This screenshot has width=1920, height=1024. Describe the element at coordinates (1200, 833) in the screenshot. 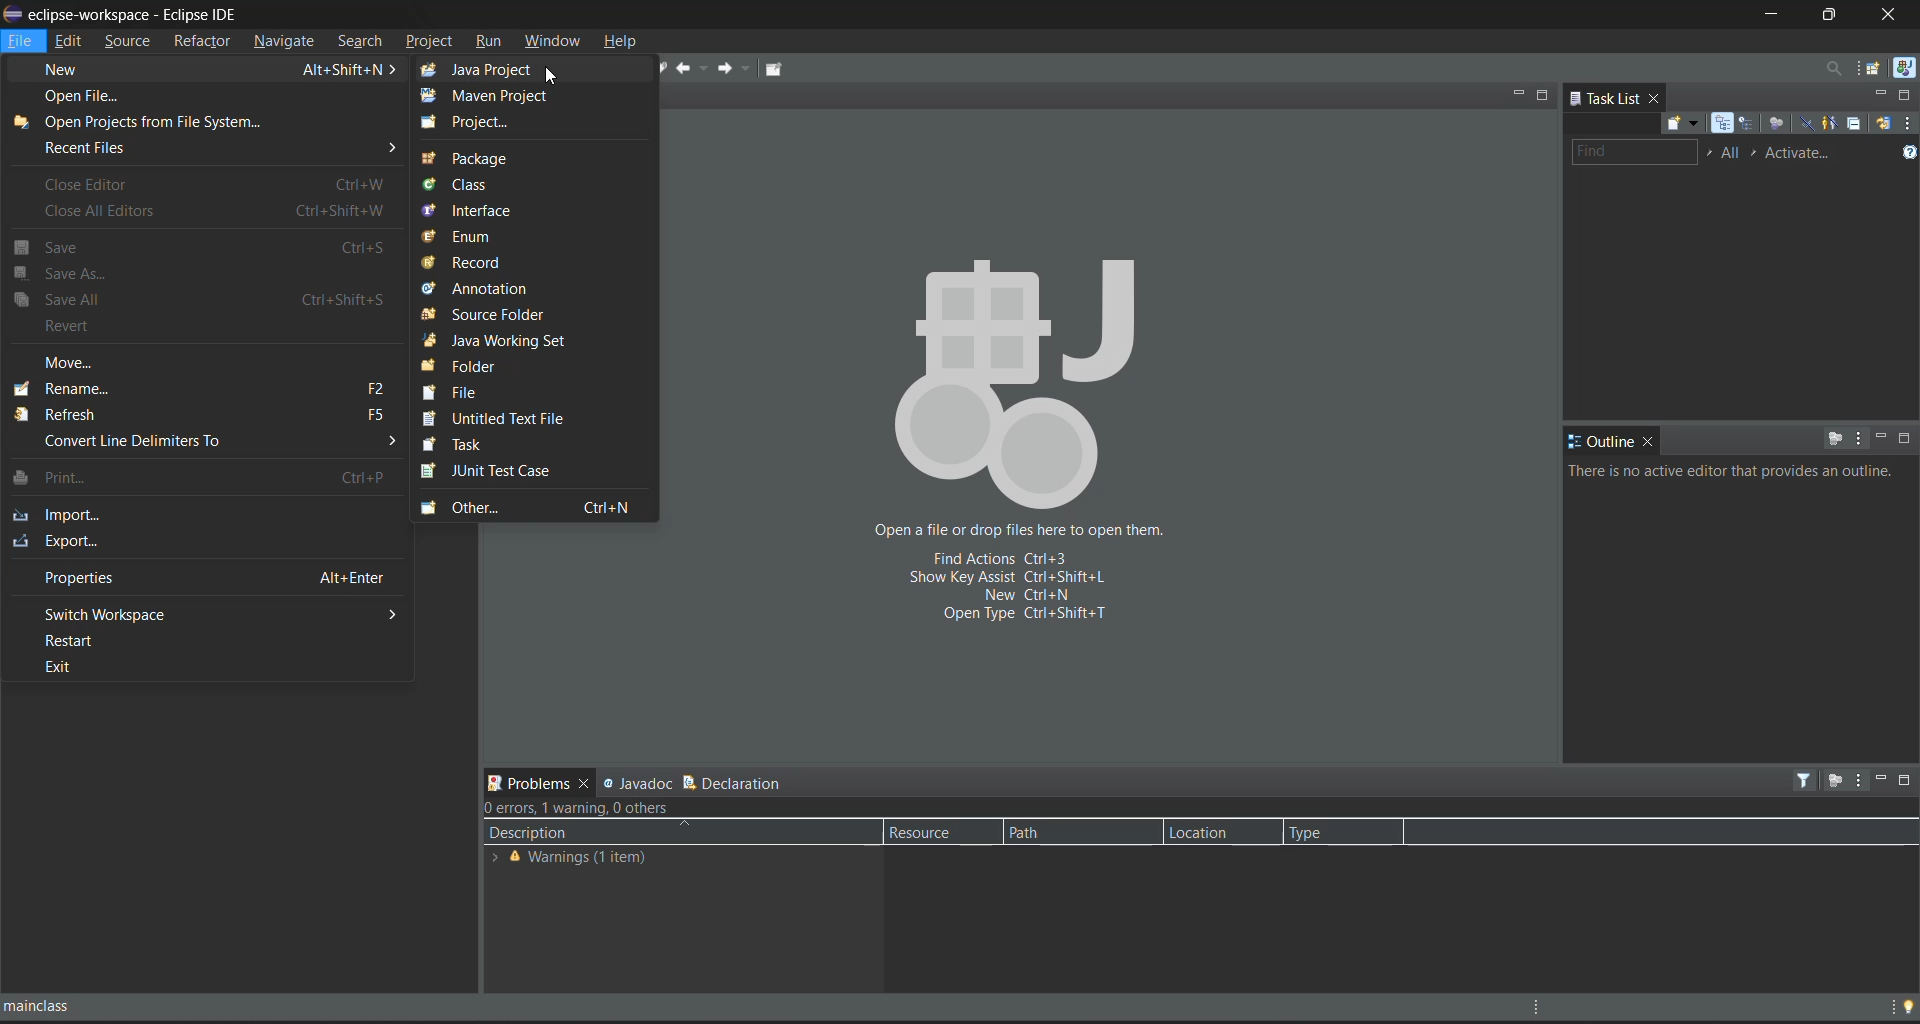

I see `Location` at that location.